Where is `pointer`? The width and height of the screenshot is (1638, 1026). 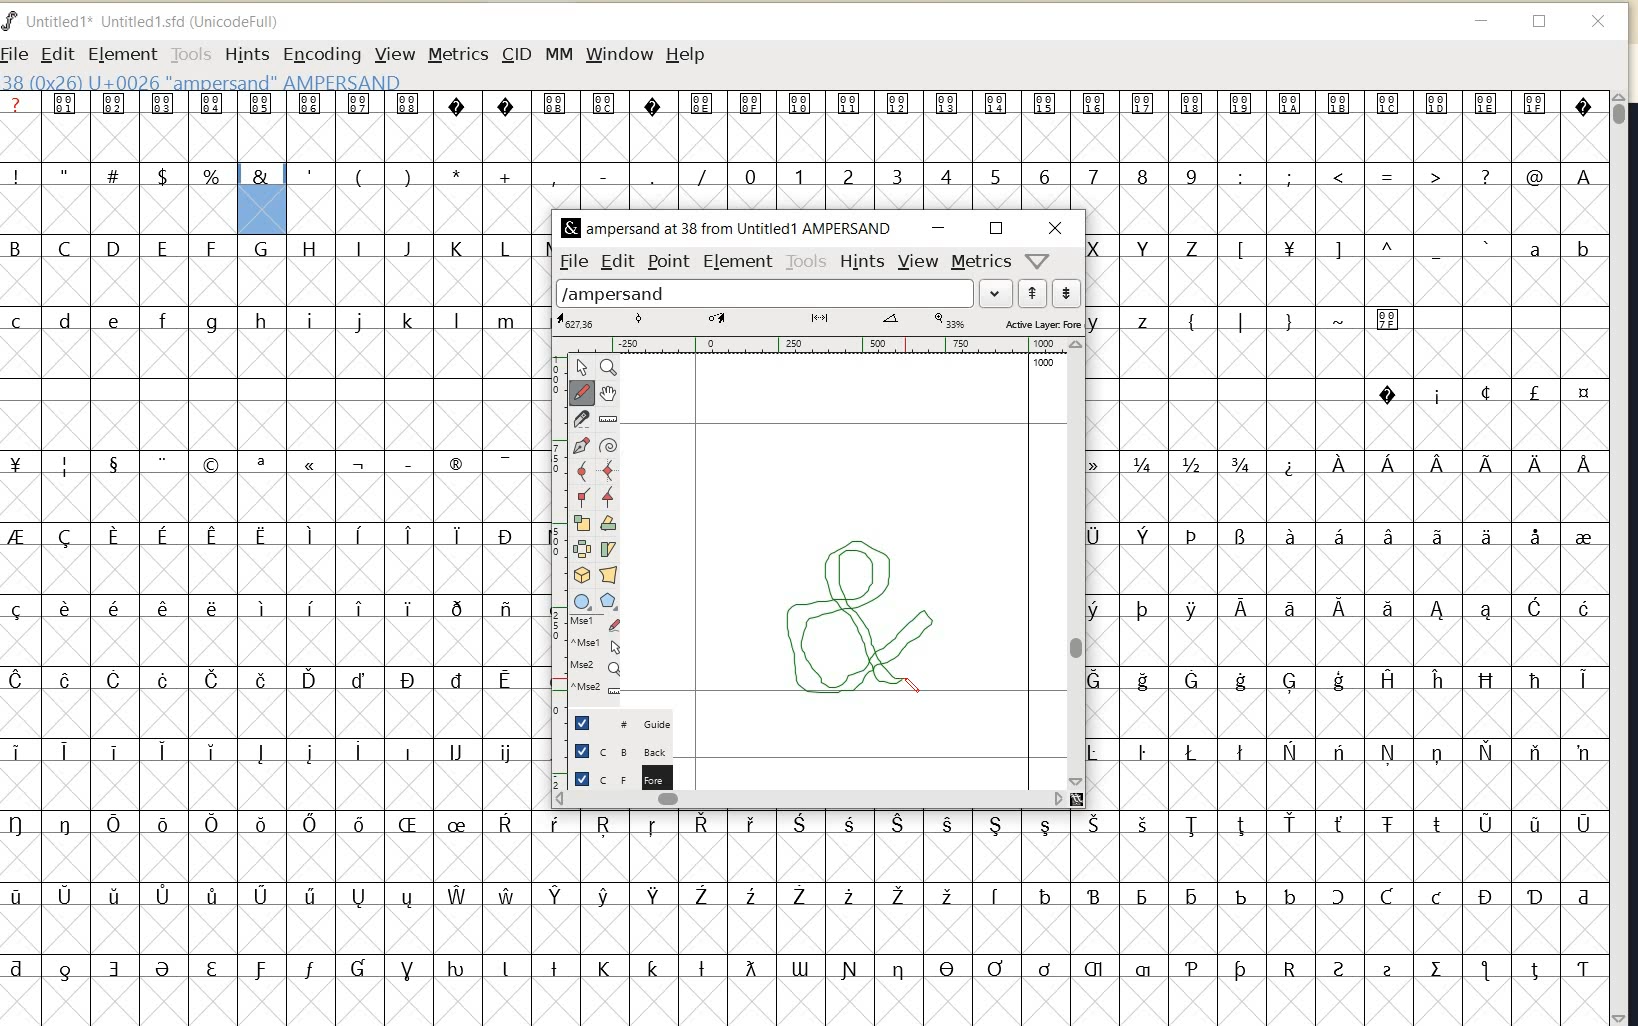
pointer is located at coordinates (583, 367).